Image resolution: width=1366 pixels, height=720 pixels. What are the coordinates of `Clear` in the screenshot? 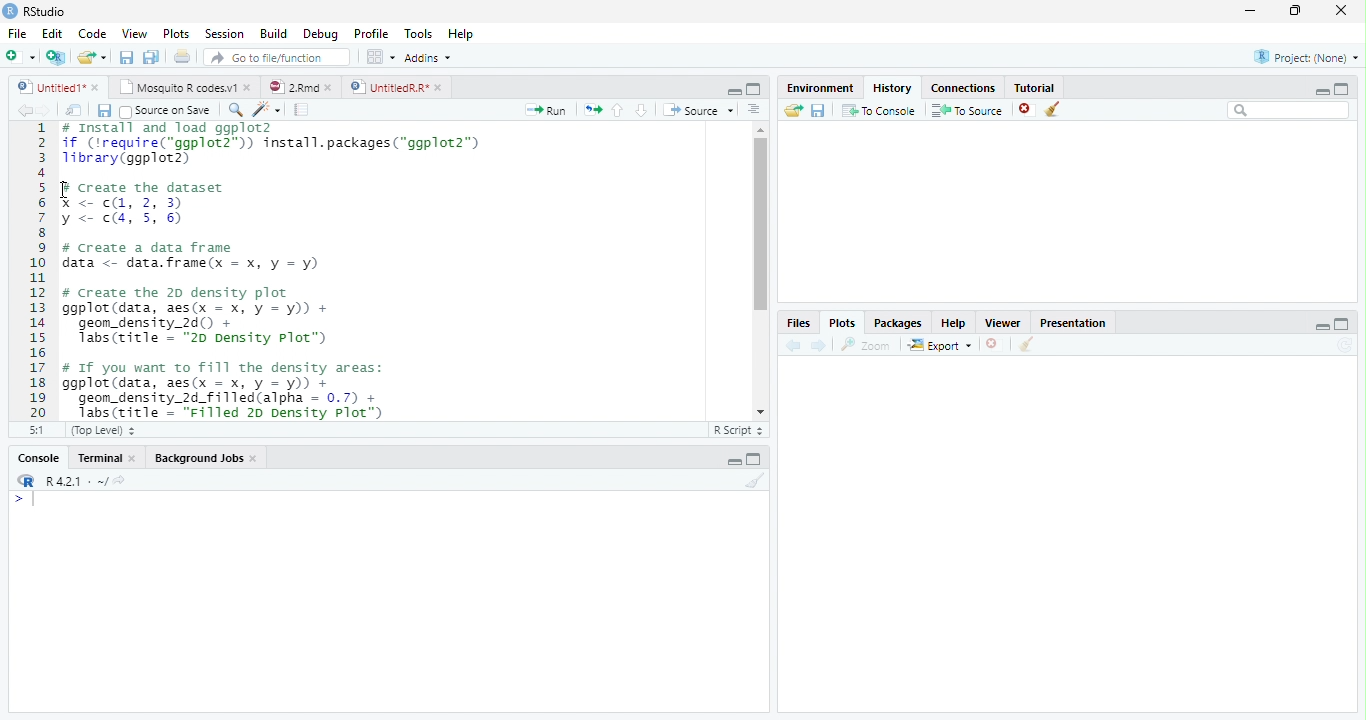 It's located at (756, 480).